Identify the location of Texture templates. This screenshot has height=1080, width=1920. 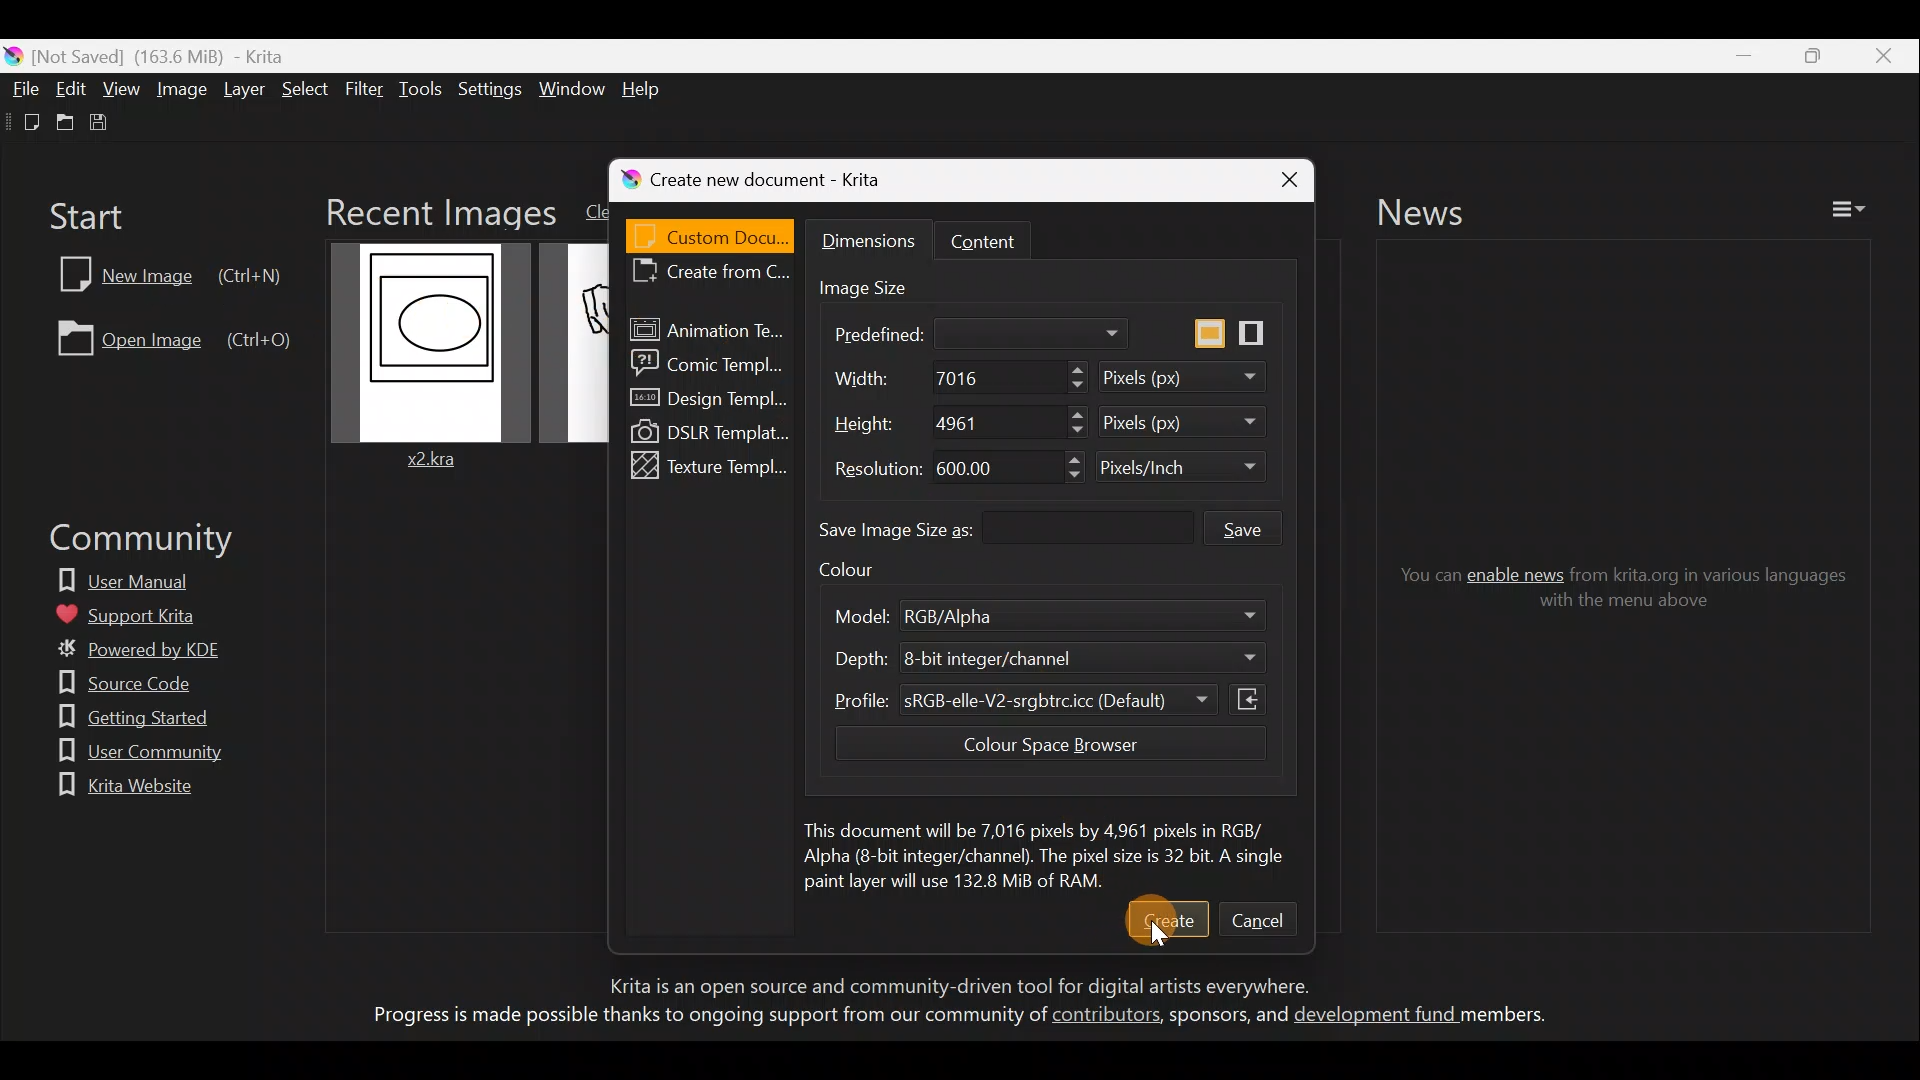
(714, 466).